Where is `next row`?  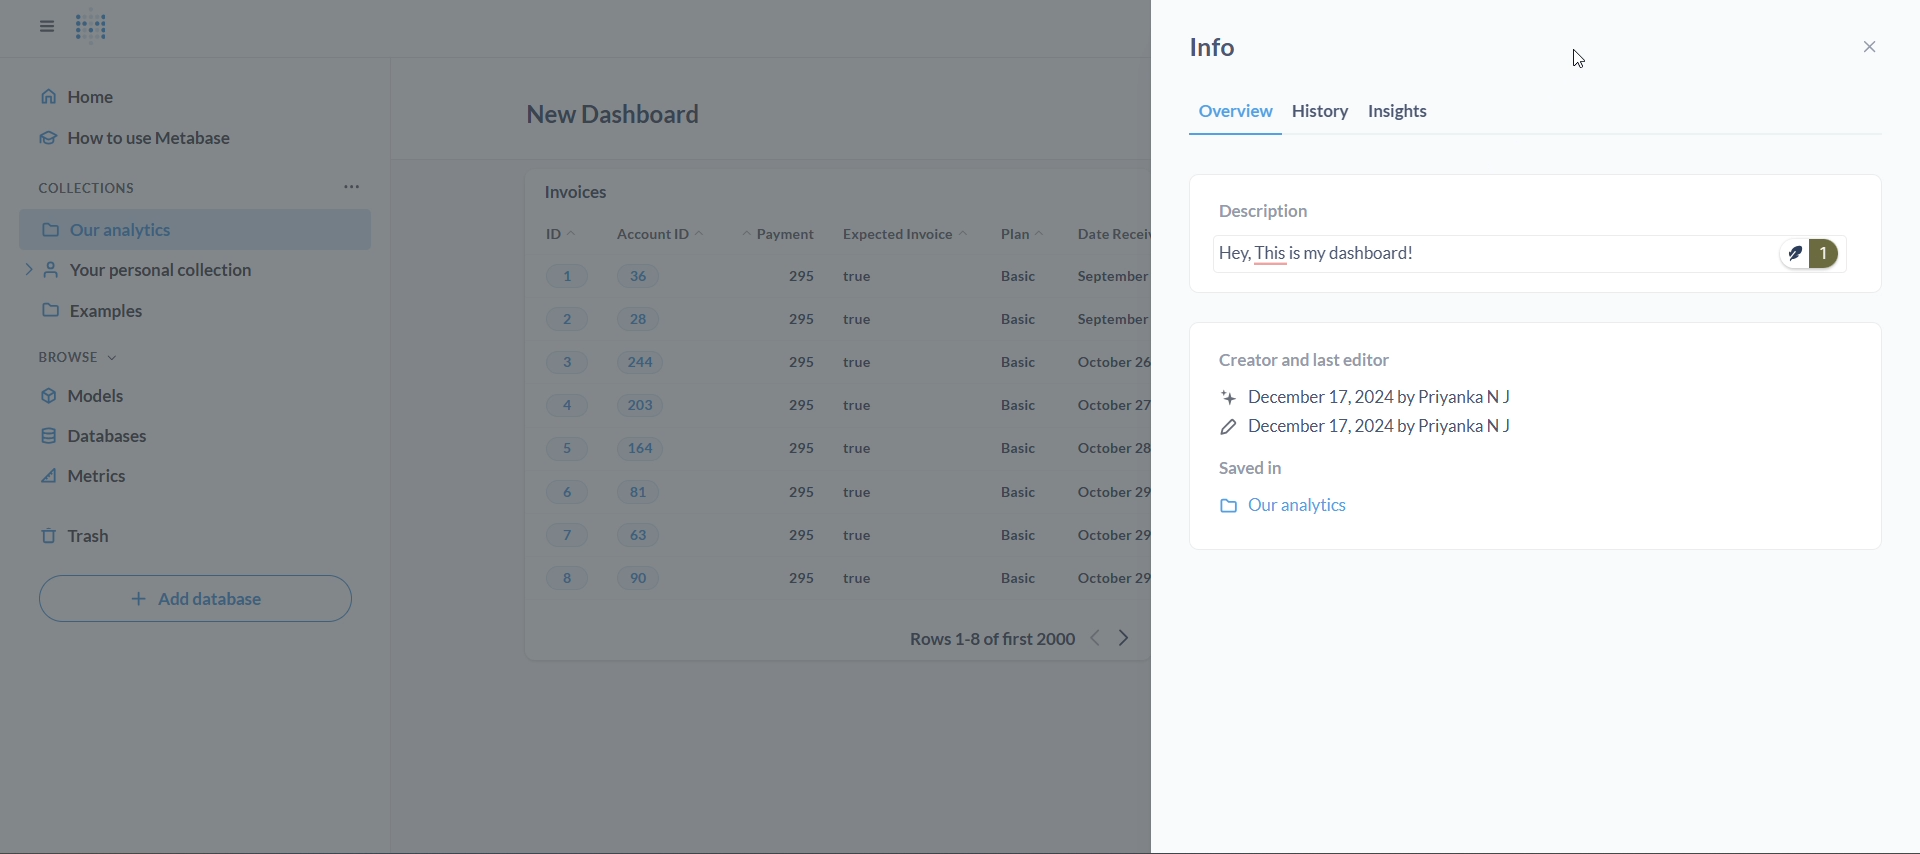 next row is located at coordinates (1136, 635).